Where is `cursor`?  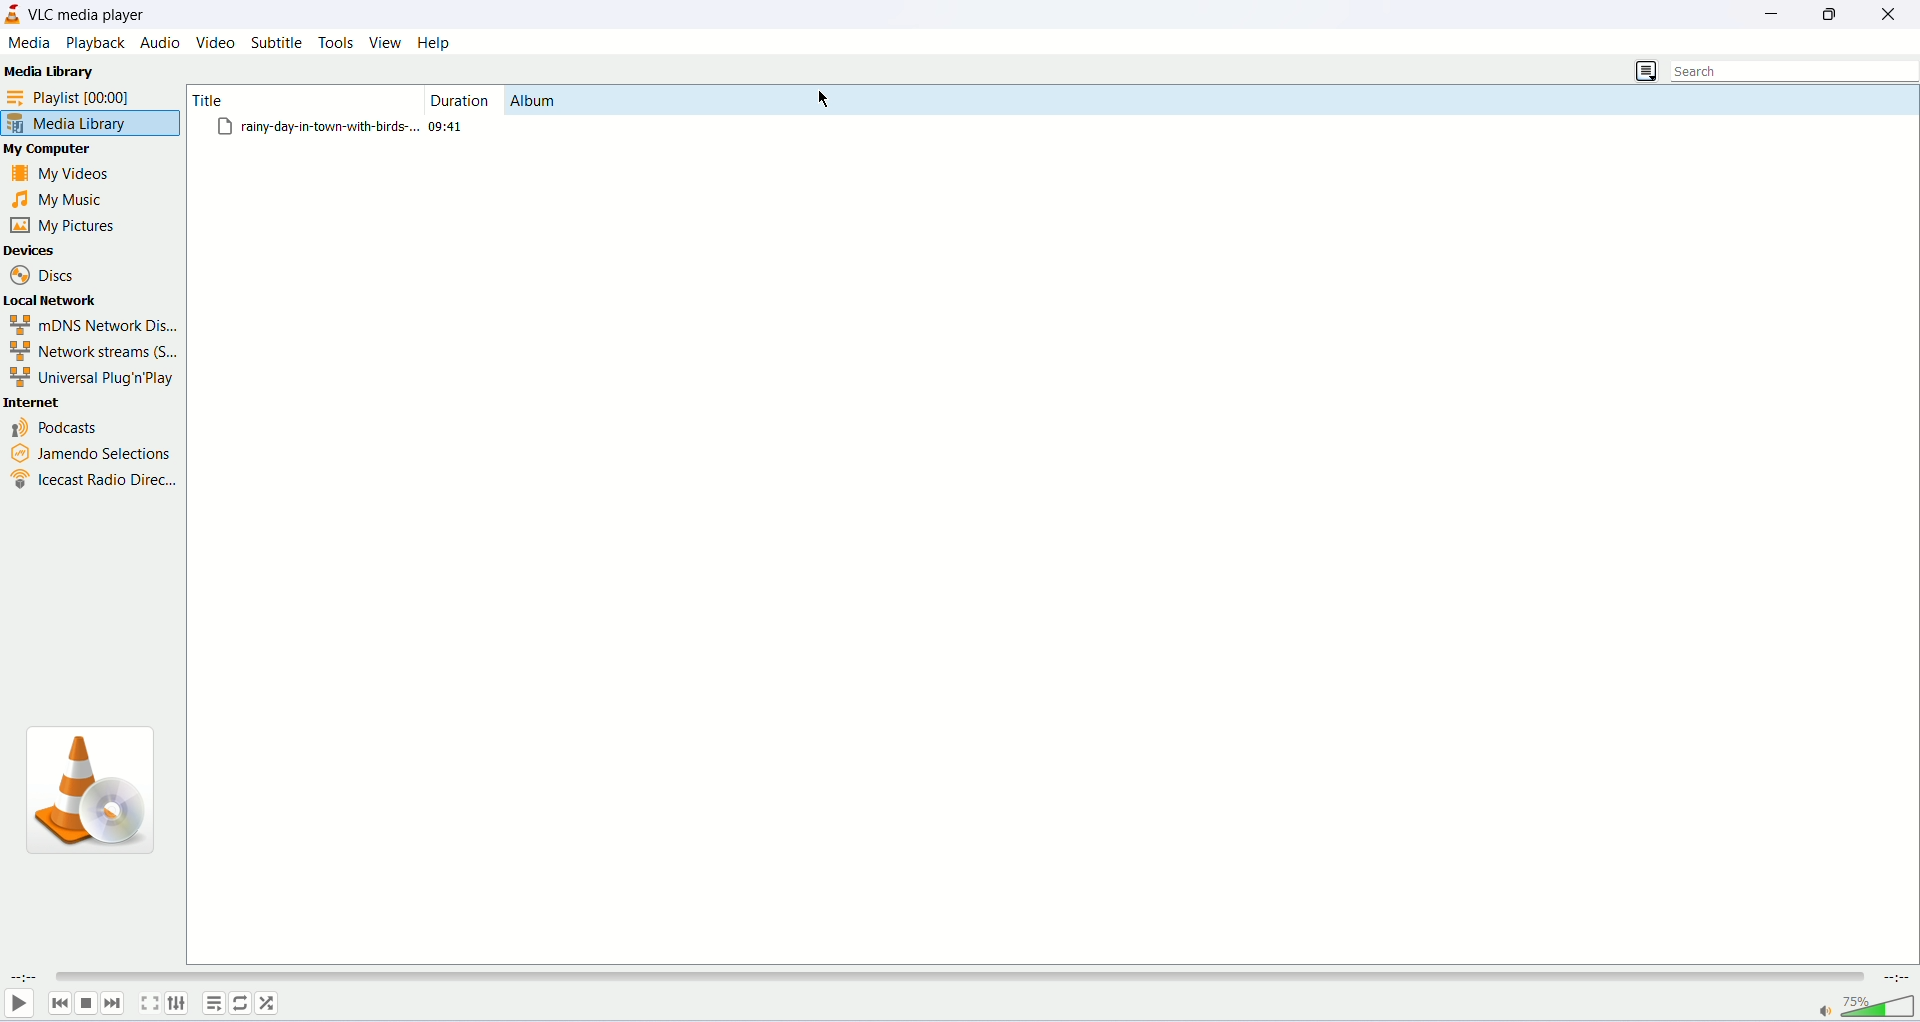
cursor is located at coordinates (819, 97).